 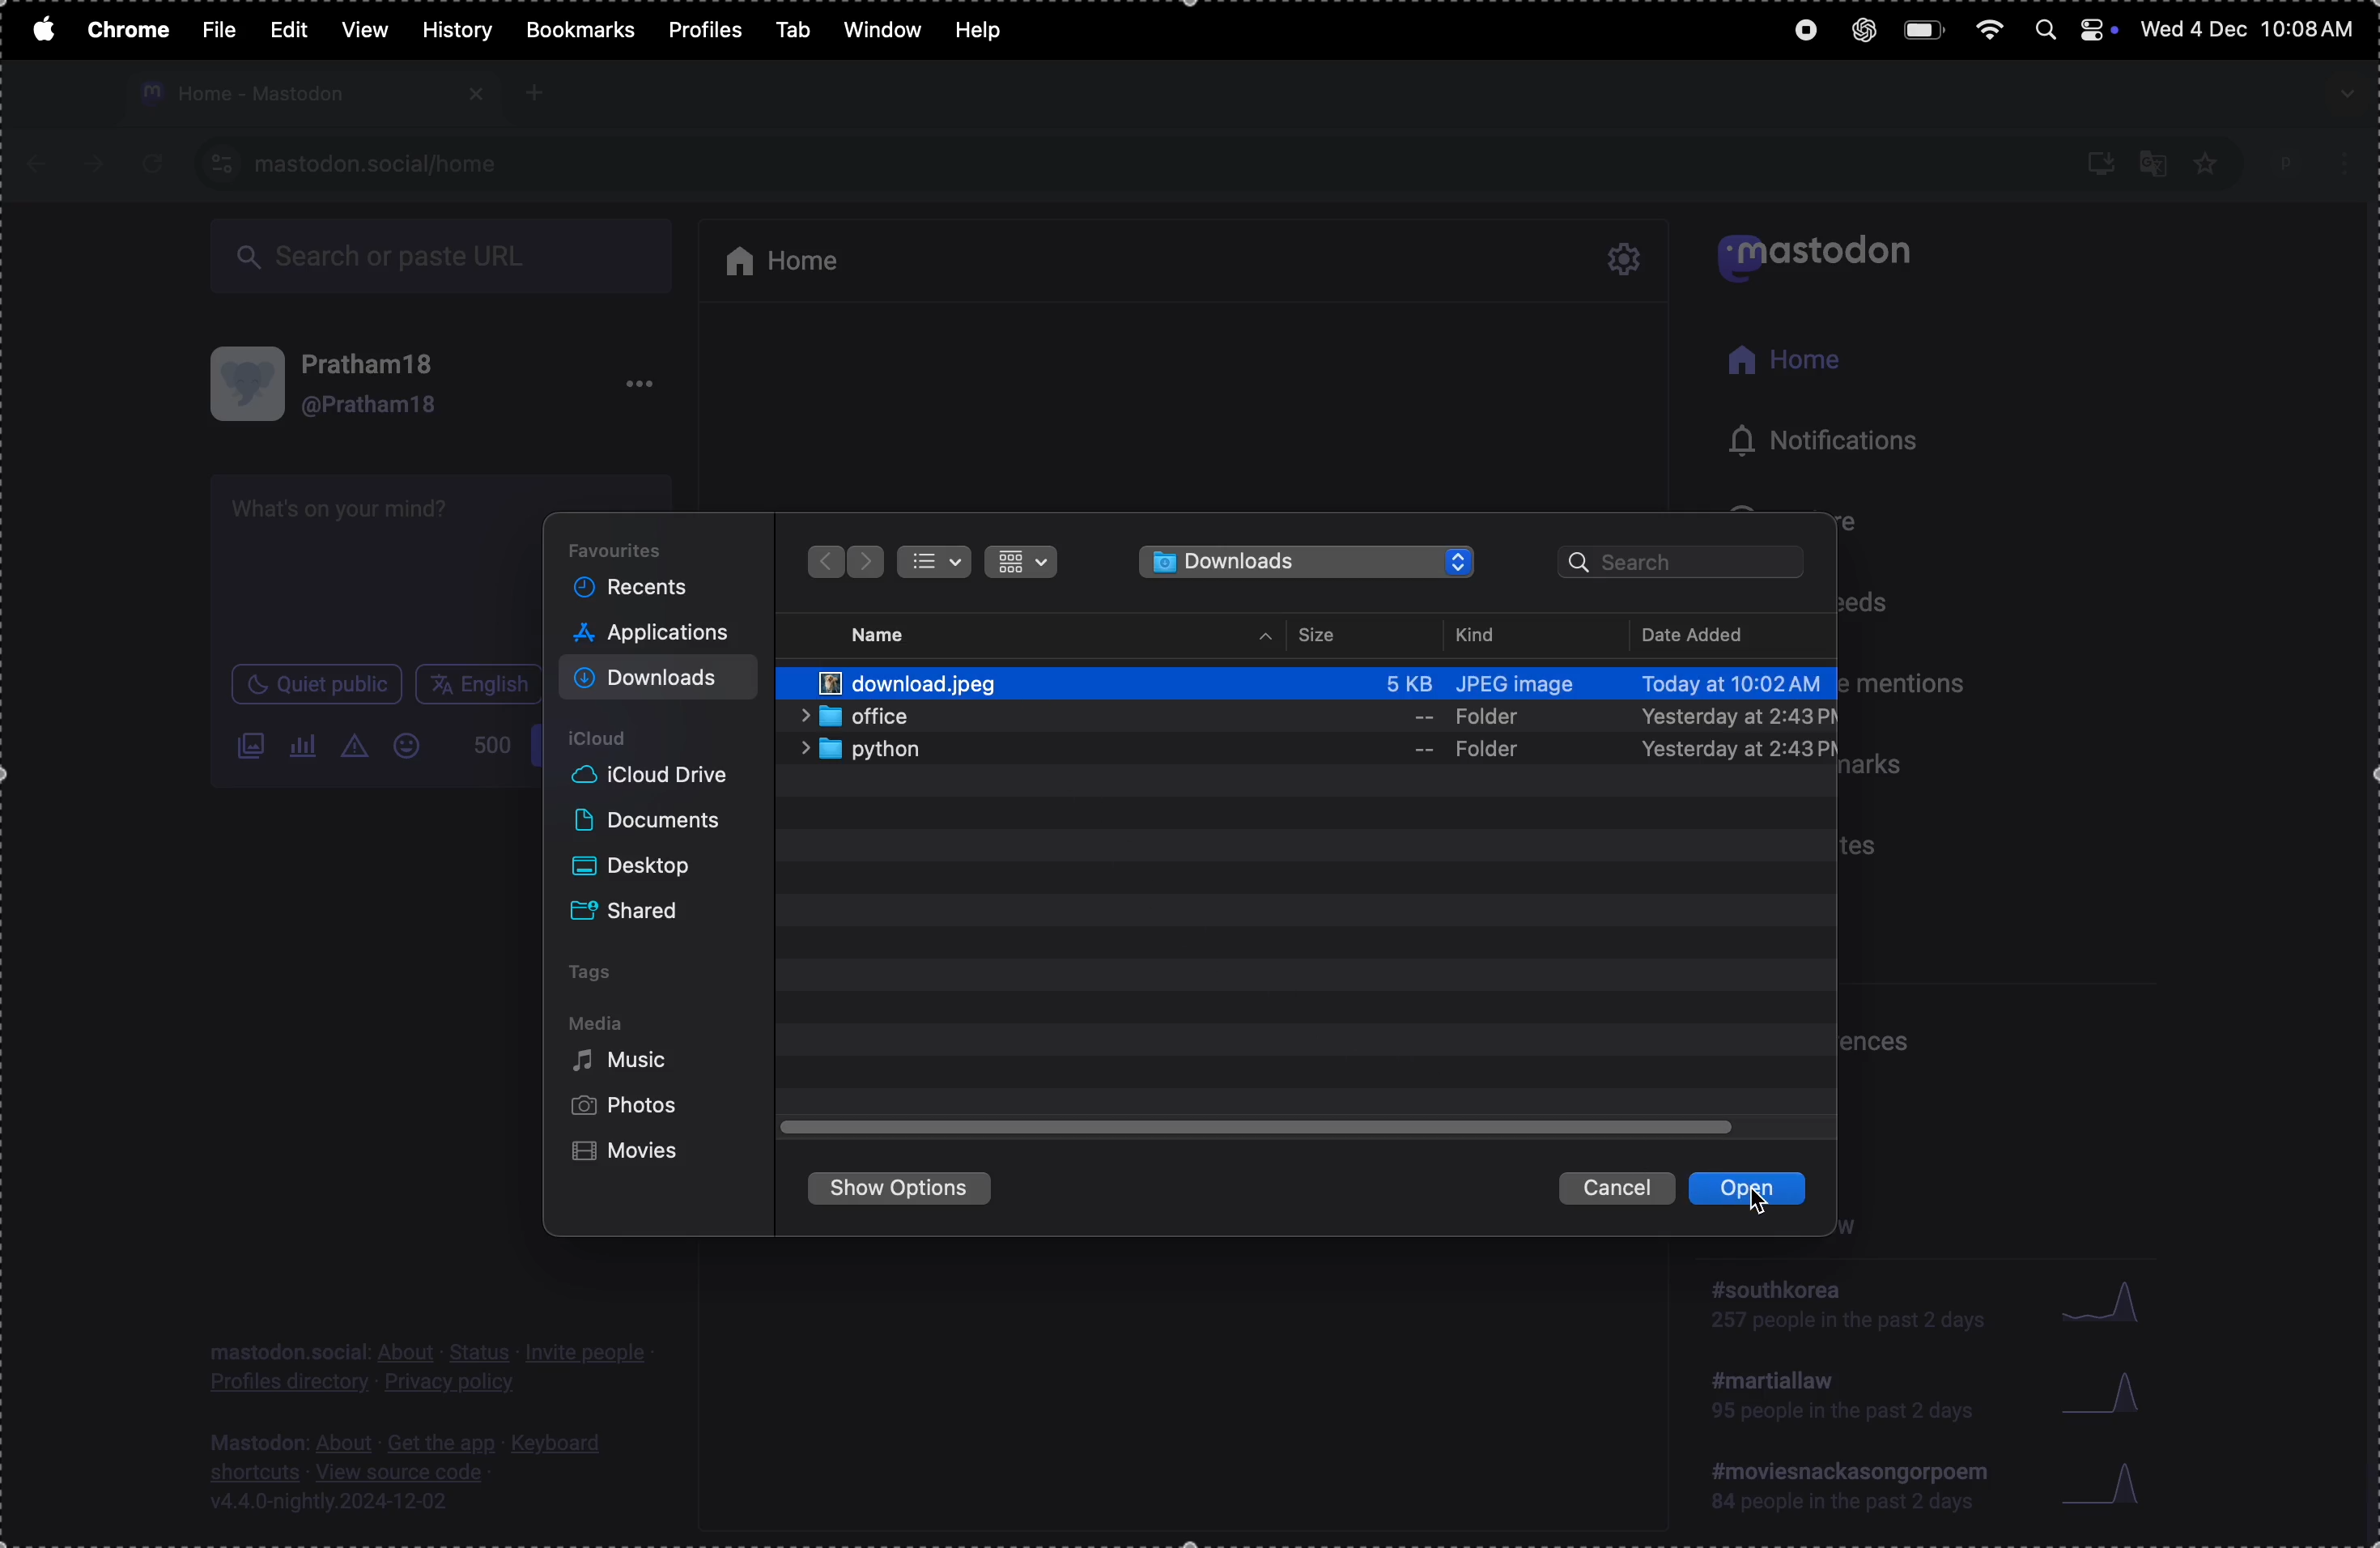 I want to click on scrollbar, so click(x=2365, y=870).